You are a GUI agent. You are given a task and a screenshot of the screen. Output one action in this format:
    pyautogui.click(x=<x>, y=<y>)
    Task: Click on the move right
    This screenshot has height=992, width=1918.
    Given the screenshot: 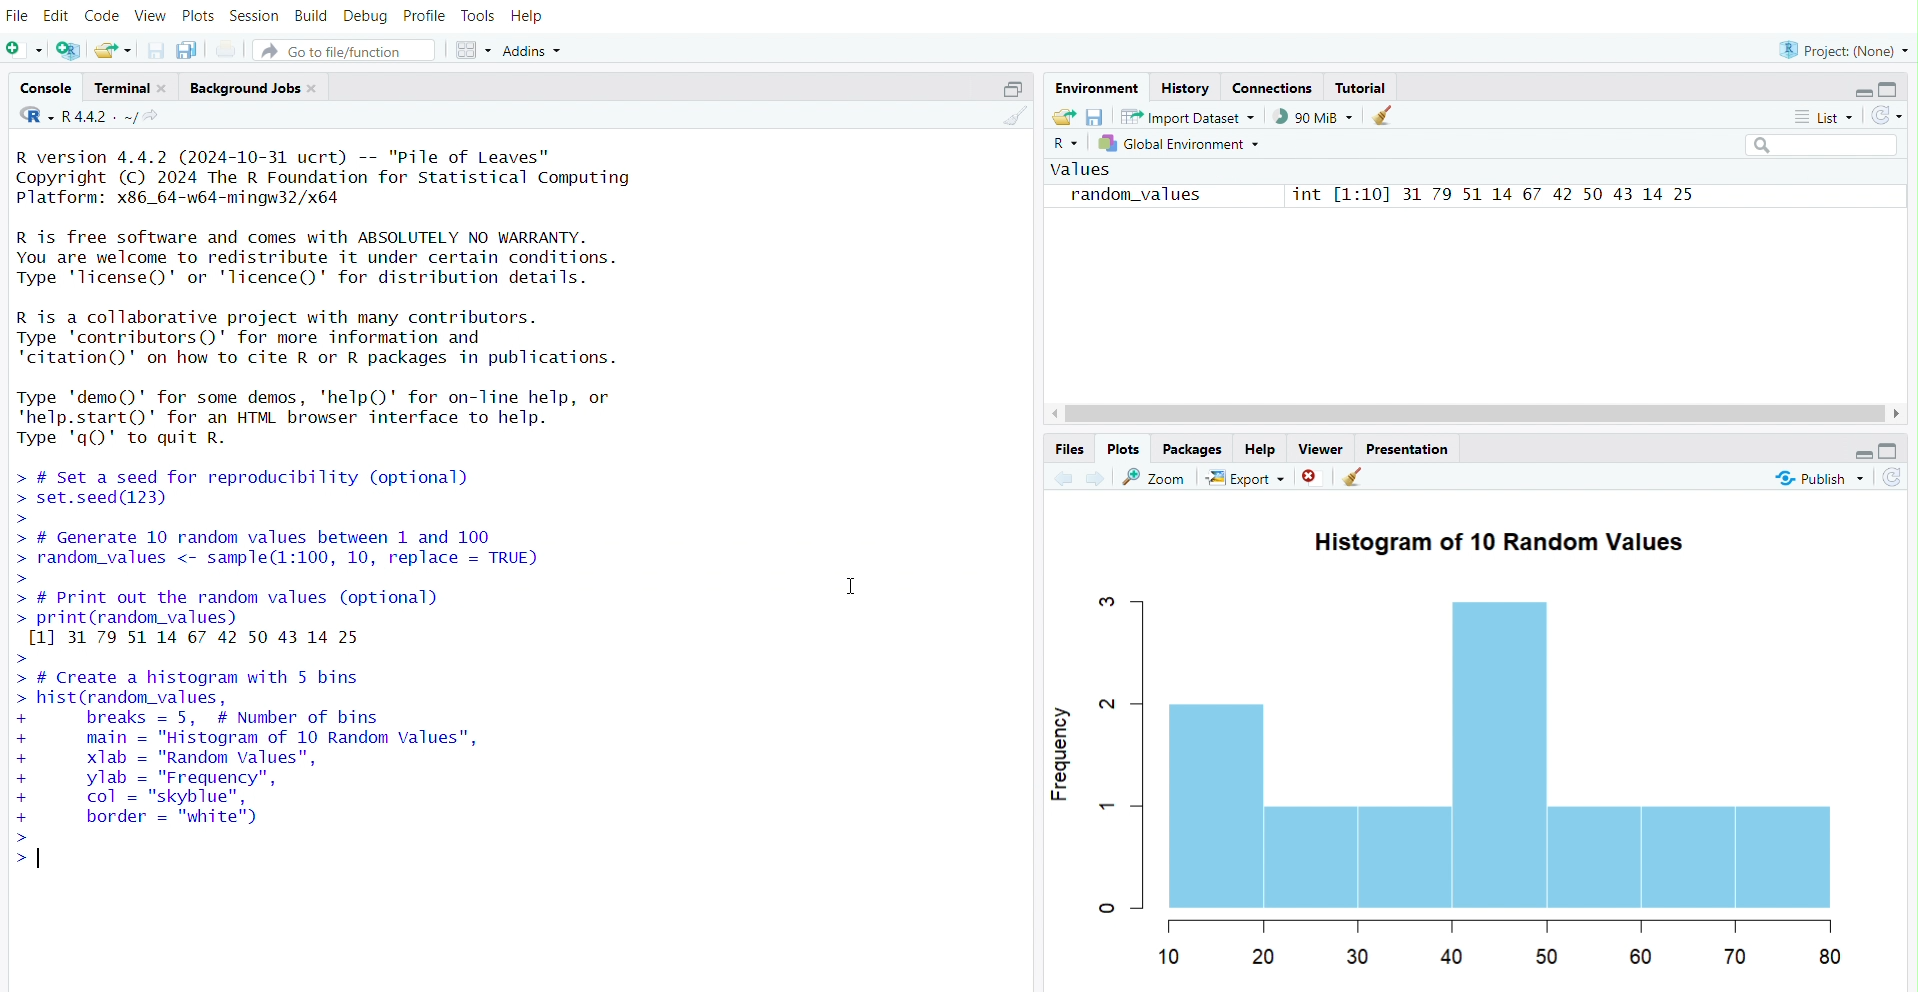 What is the action you would take?
    pyautogui.click(x=1897, y=412)
    